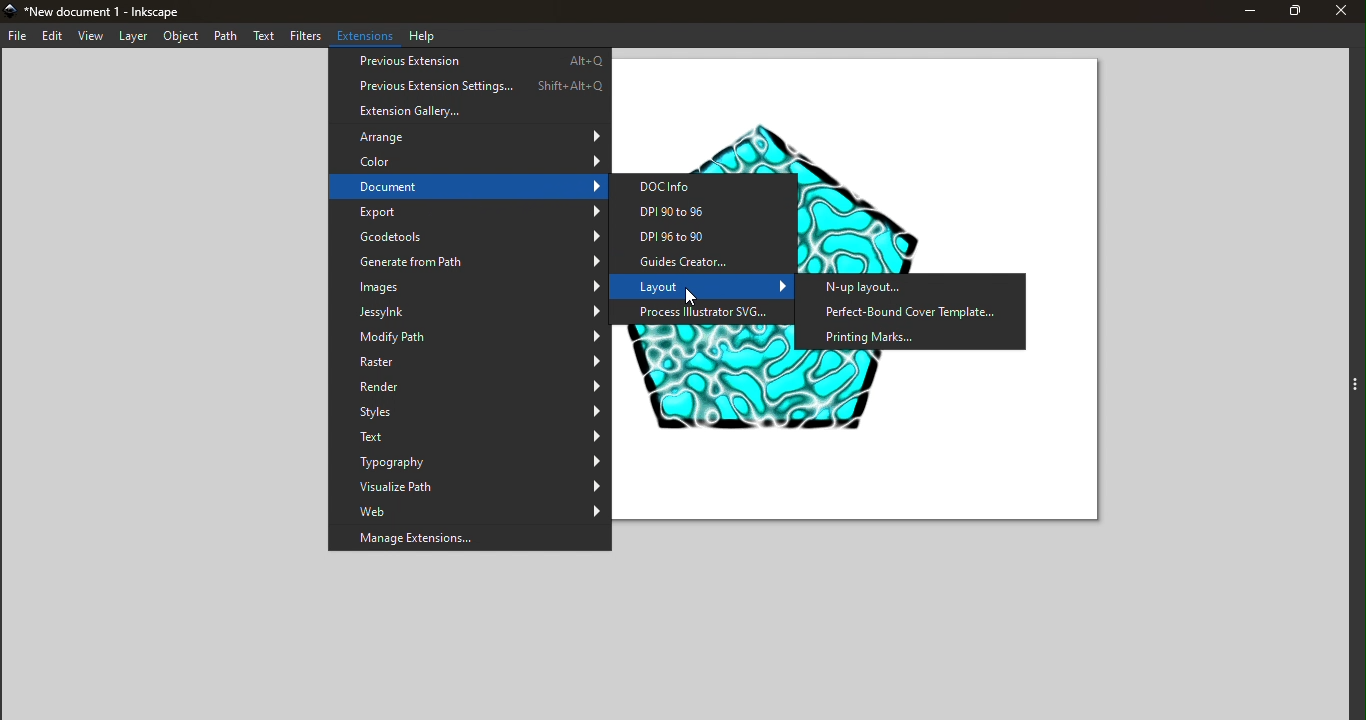 This screenshot has width=1366, height=720. Describe the element at coordinates (468, 487) in the screenshot. I see `Visualize Path` at that location.